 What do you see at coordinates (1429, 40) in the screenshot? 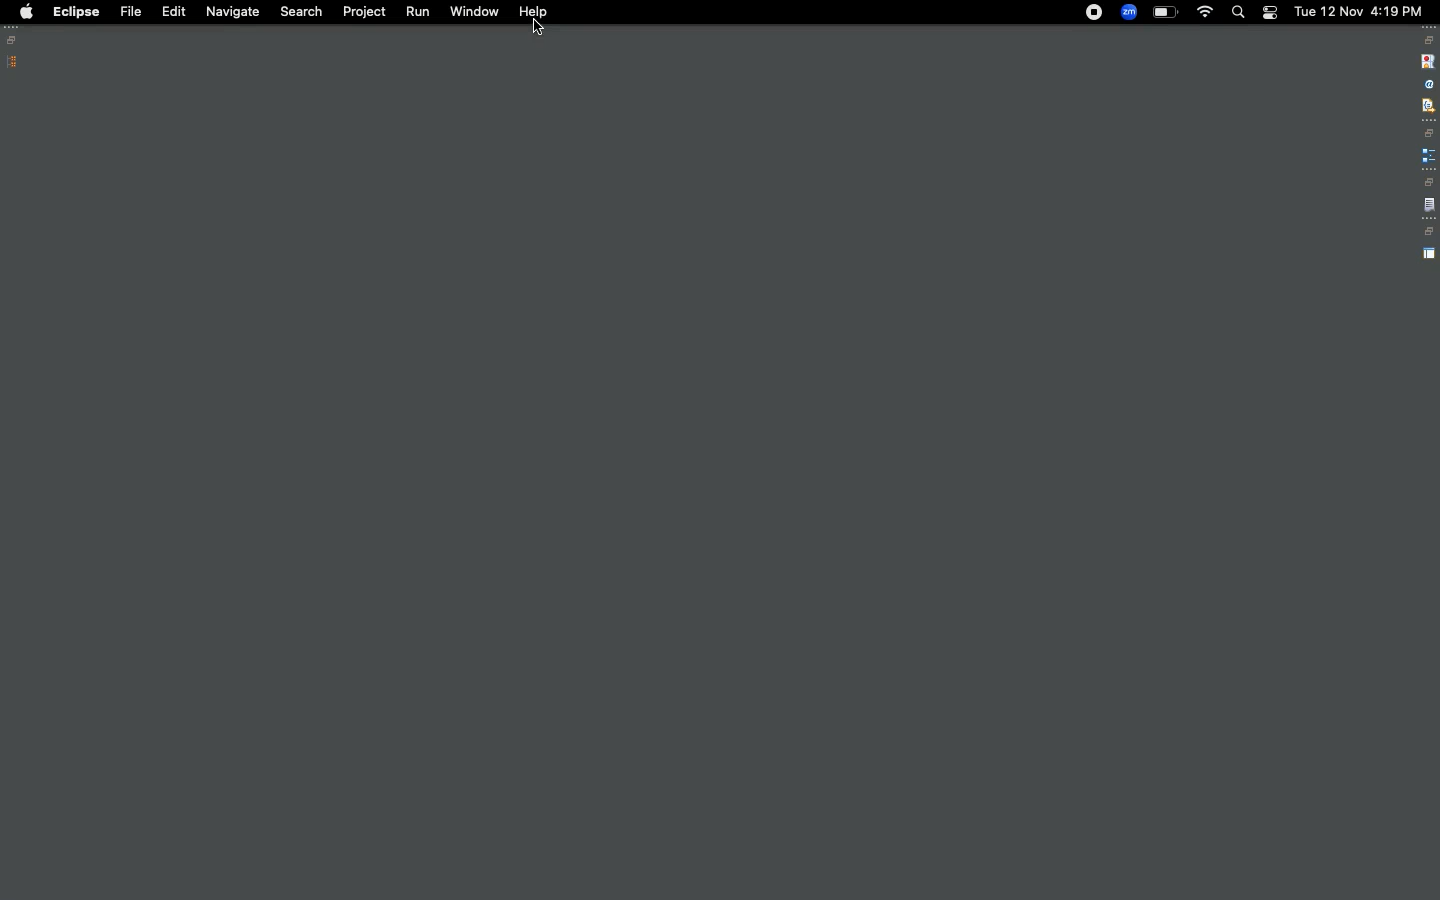
I see `restore` at bounding box center [1429, 40].